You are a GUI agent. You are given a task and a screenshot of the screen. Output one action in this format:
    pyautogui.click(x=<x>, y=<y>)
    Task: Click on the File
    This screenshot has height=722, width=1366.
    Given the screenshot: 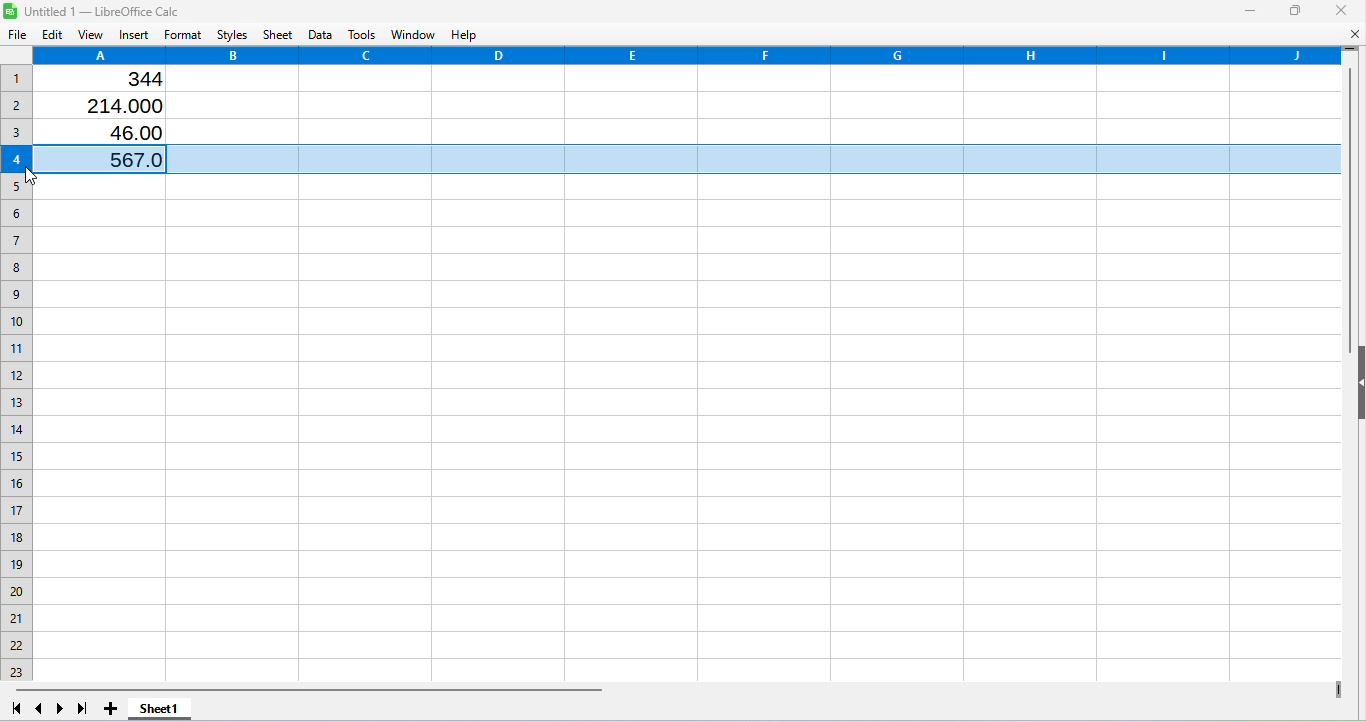 What is the action you would take?
    pyautogui.click(x=15, y=36)
    